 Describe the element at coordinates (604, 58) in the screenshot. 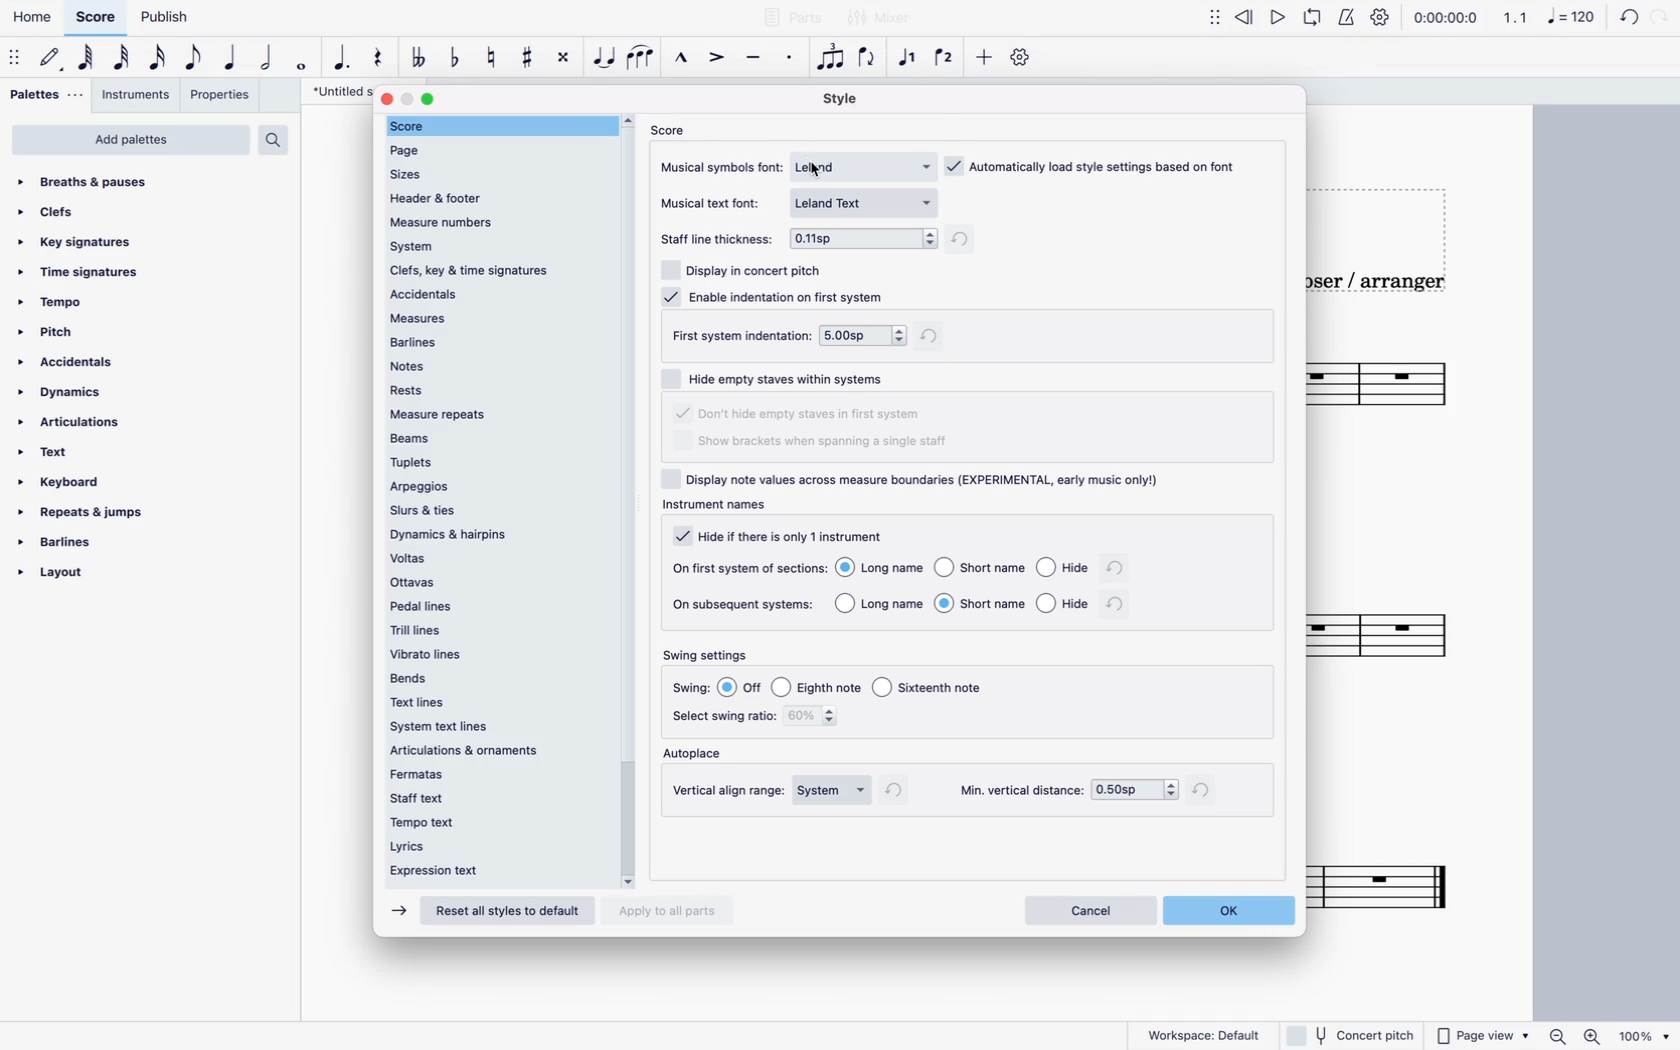

I see `Cursor` at that location.